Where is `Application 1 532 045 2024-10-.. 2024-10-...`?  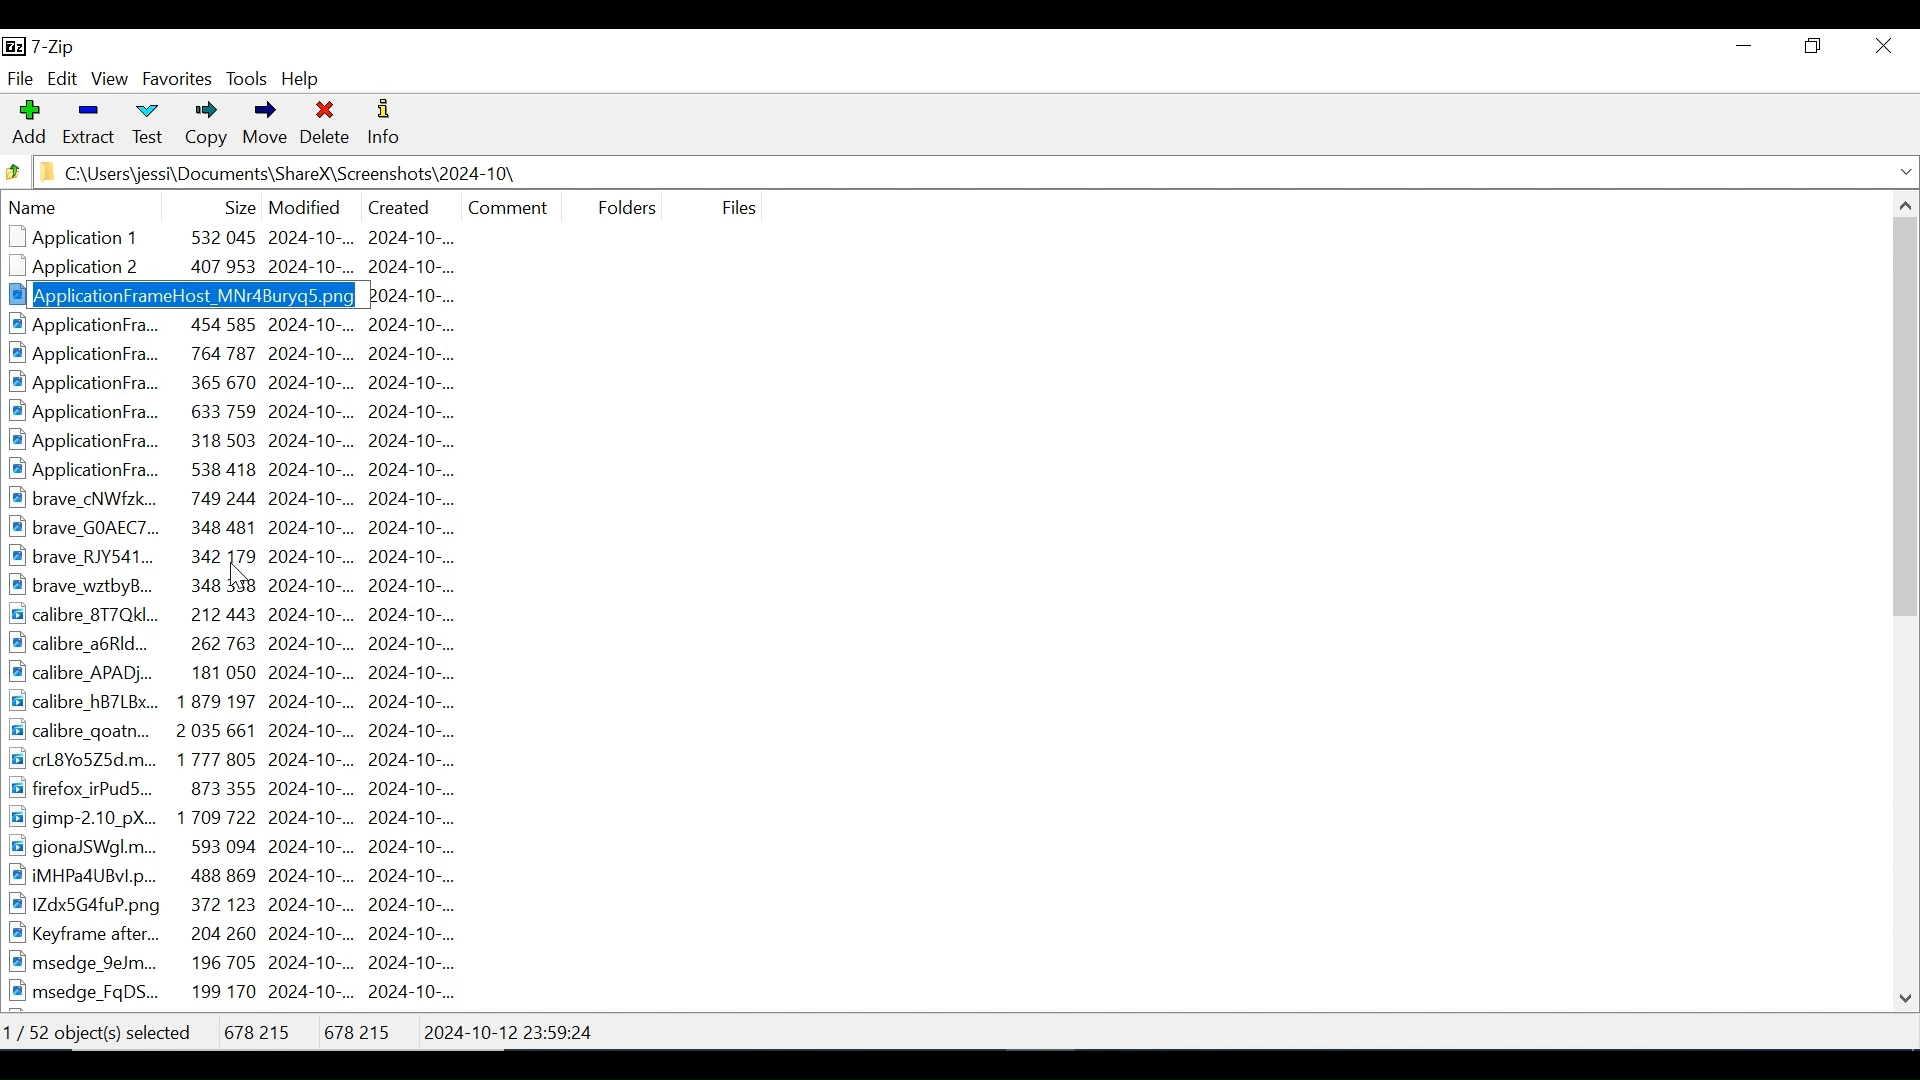
Application 1 532 045 2024-10-.. 2024-10-... is located at coordinates (257, 238).